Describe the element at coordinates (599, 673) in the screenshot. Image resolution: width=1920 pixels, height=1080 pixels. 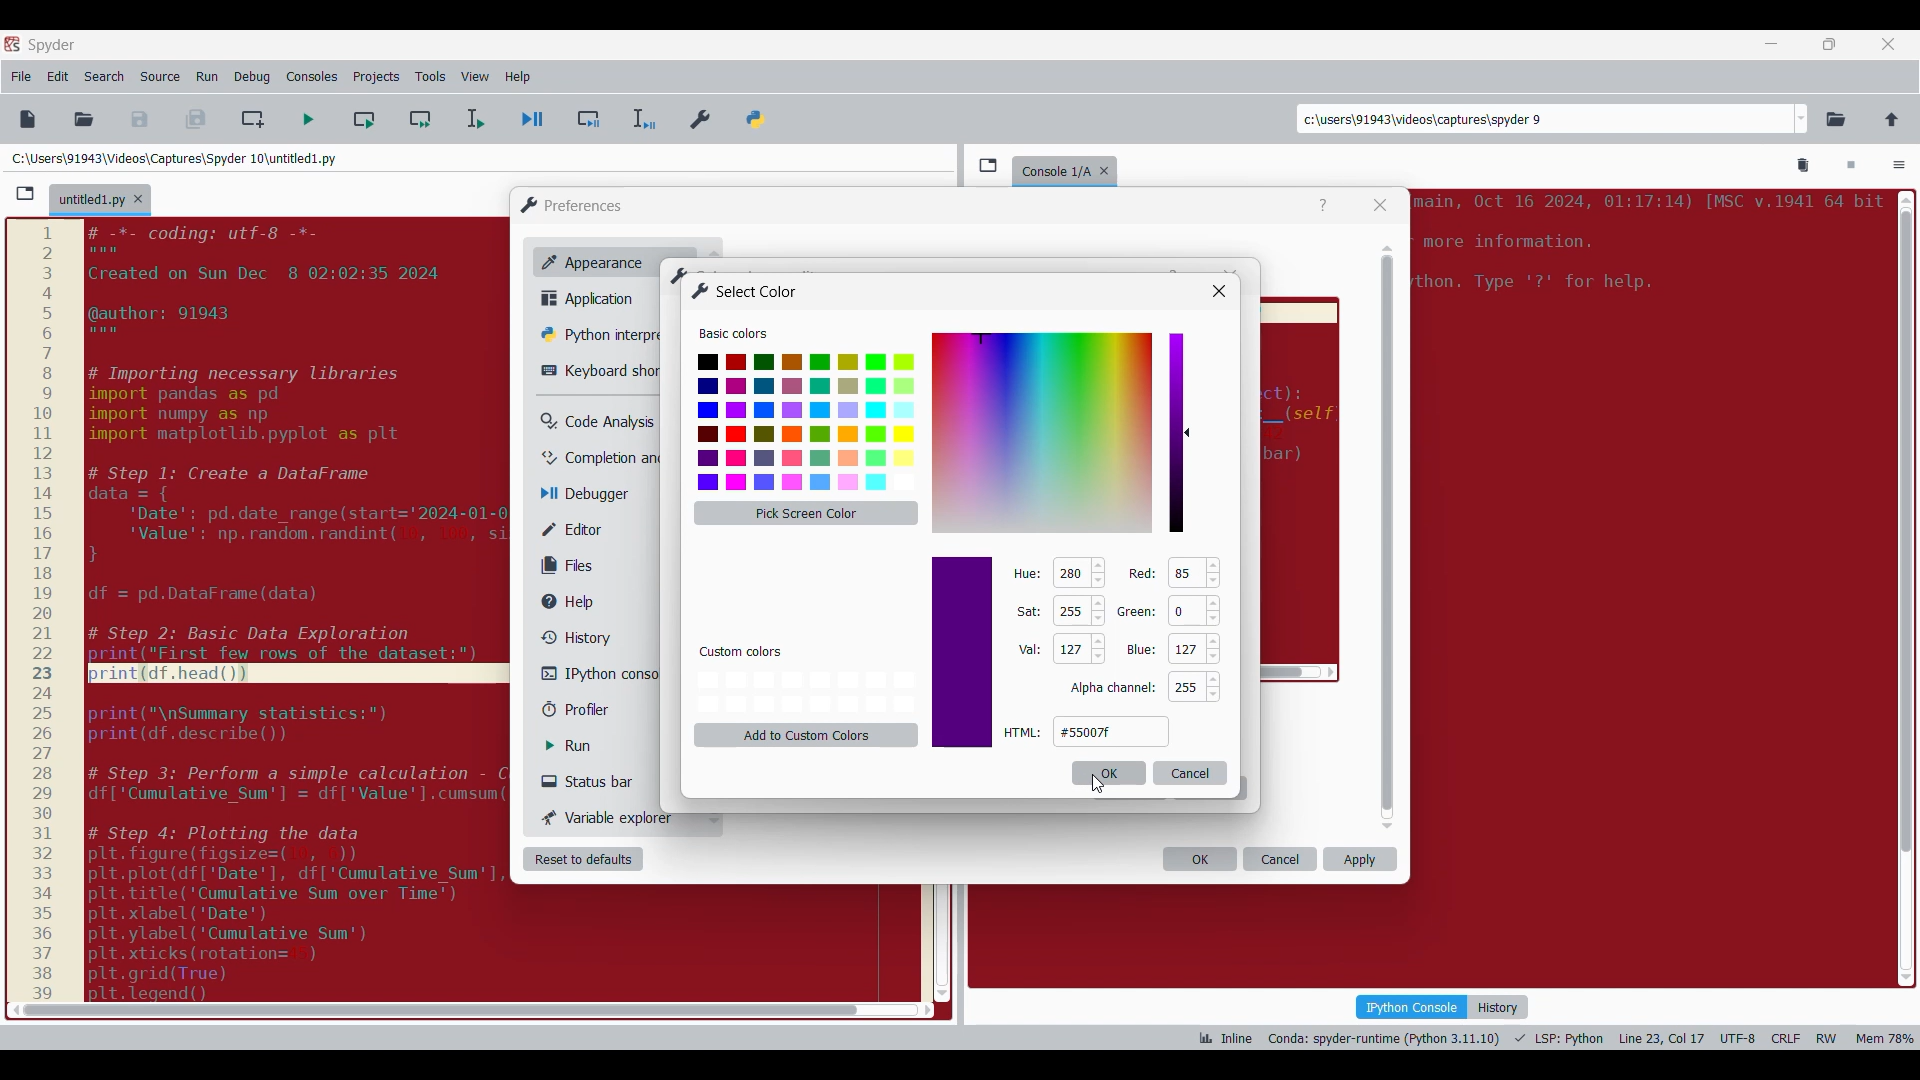
I see `IPython console` at that location.